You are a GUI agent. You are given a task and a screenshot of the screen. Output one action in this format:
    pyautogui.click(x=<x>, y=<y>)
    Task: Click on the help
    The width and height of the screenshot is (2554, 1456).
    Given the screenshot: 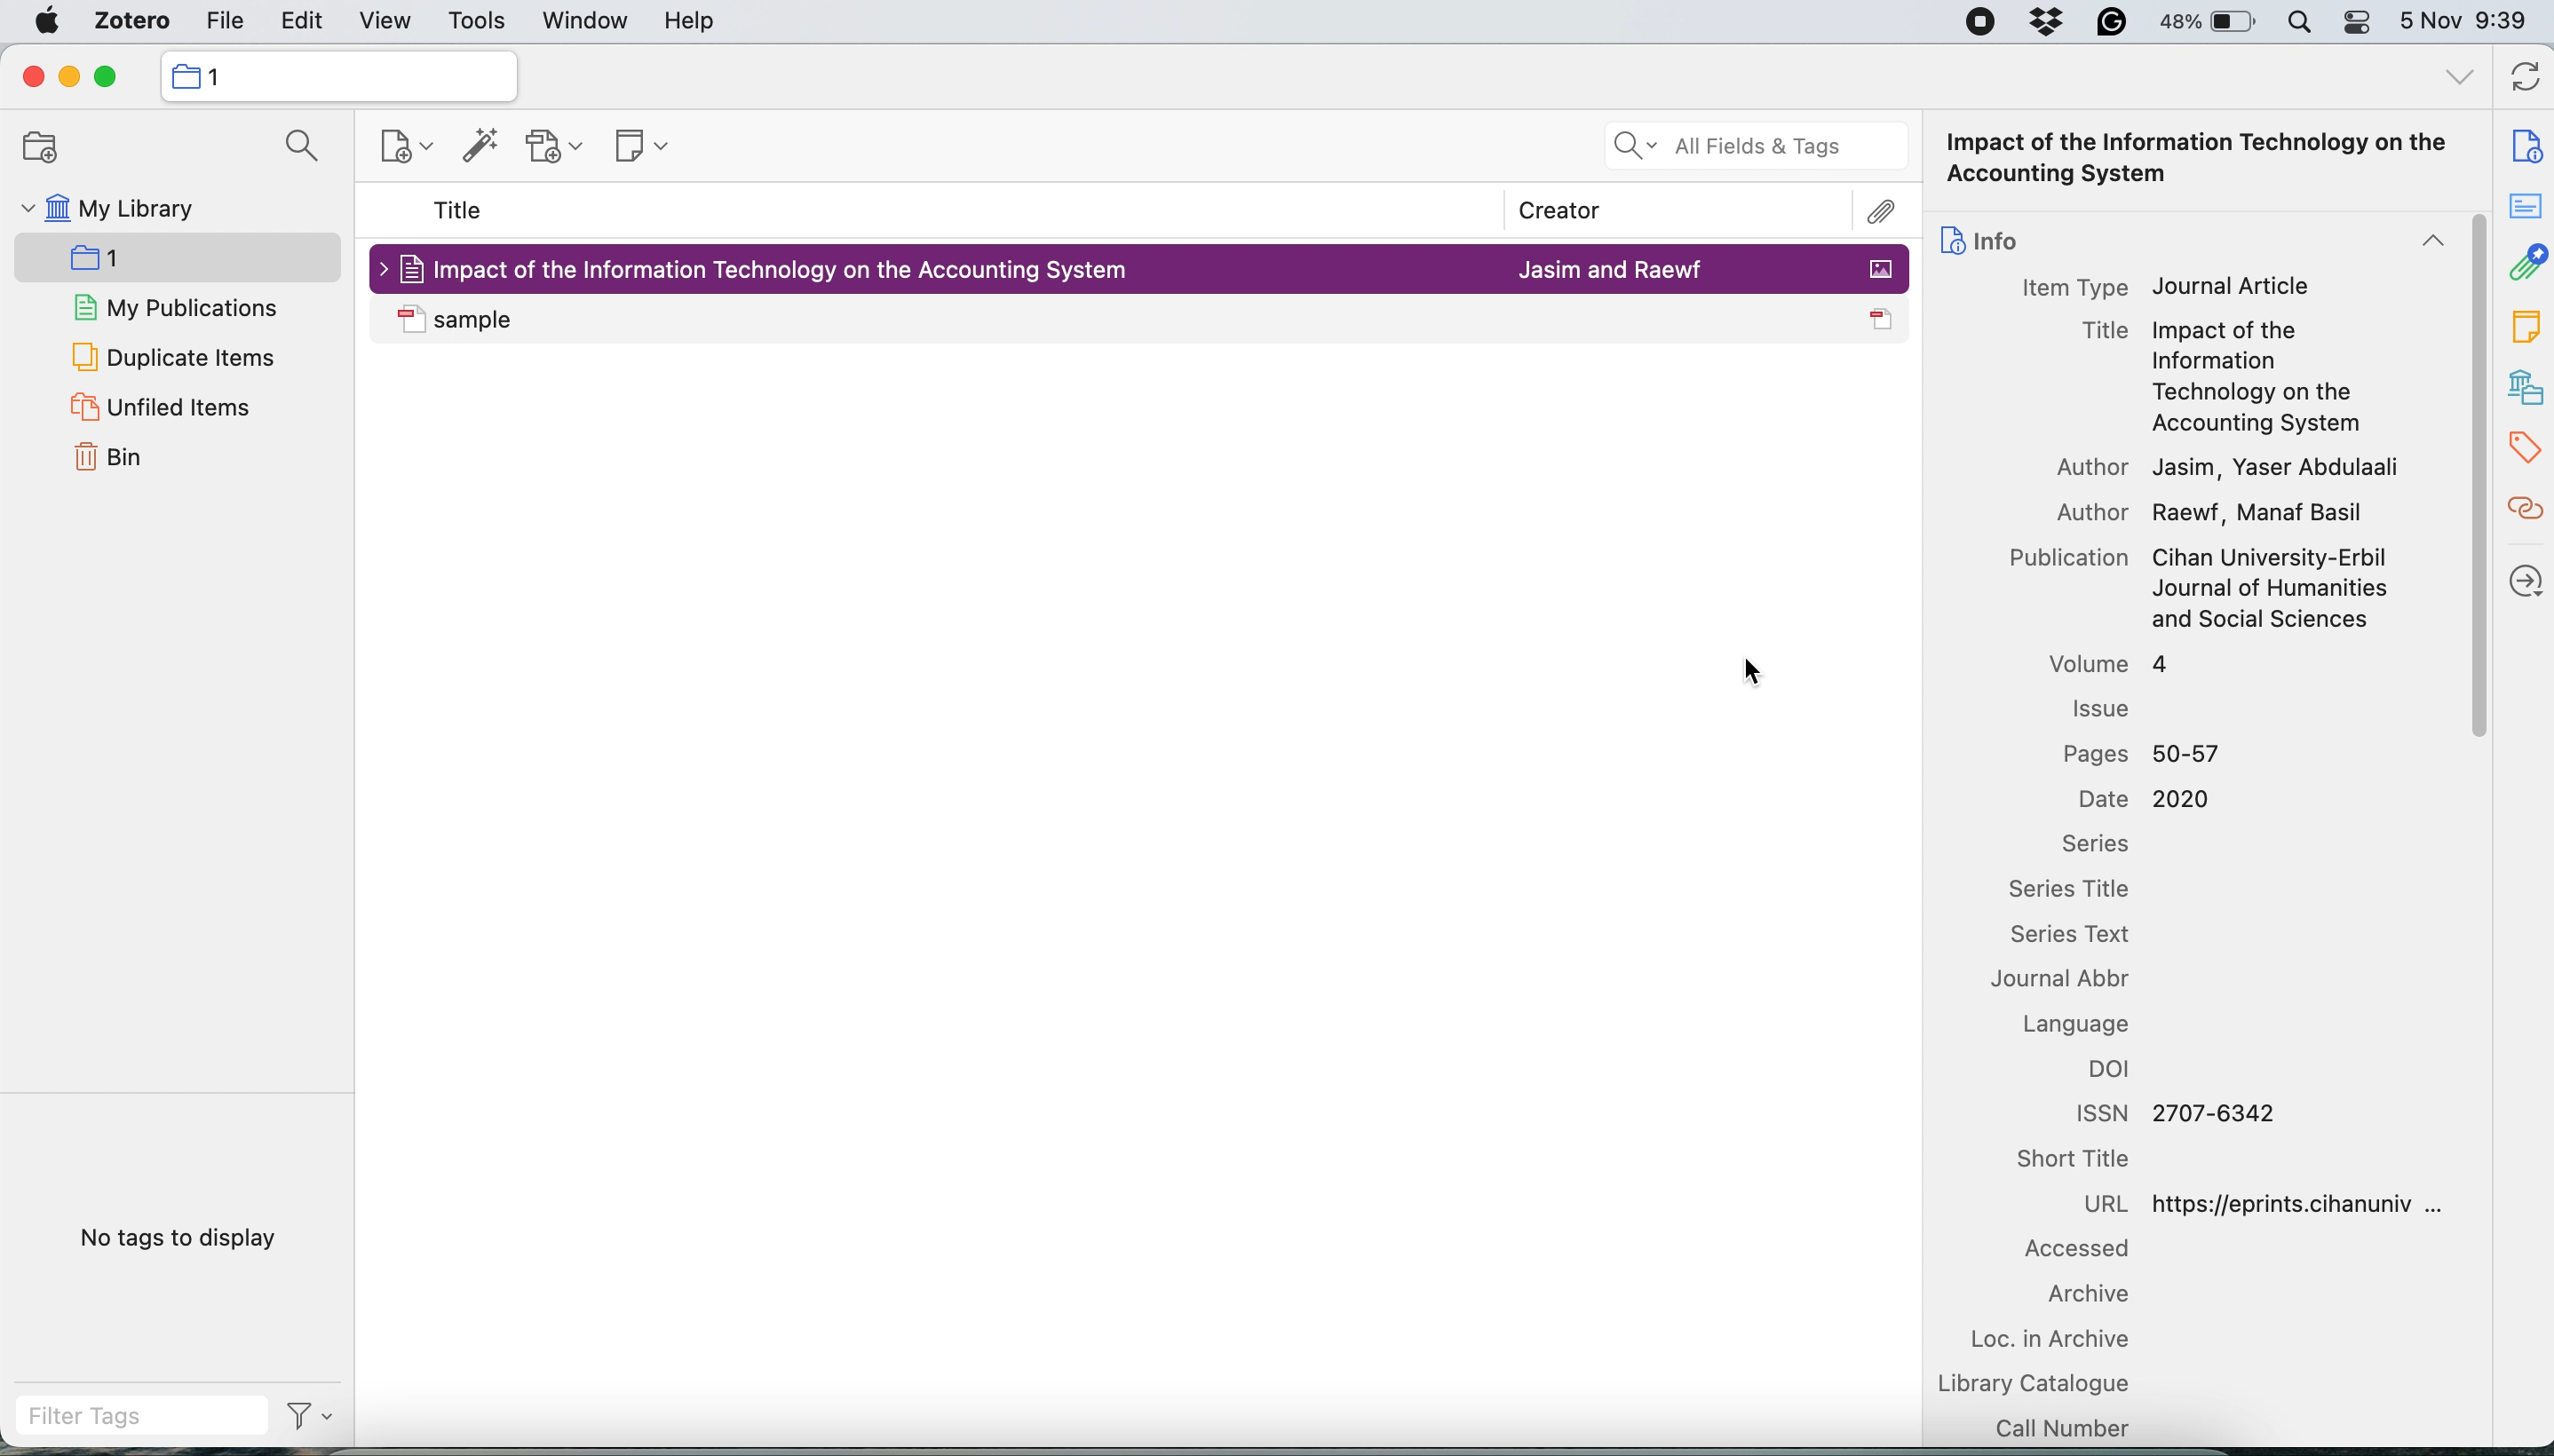 What is the action you would take?
    pyautogui.click(x=689, y=22)
    